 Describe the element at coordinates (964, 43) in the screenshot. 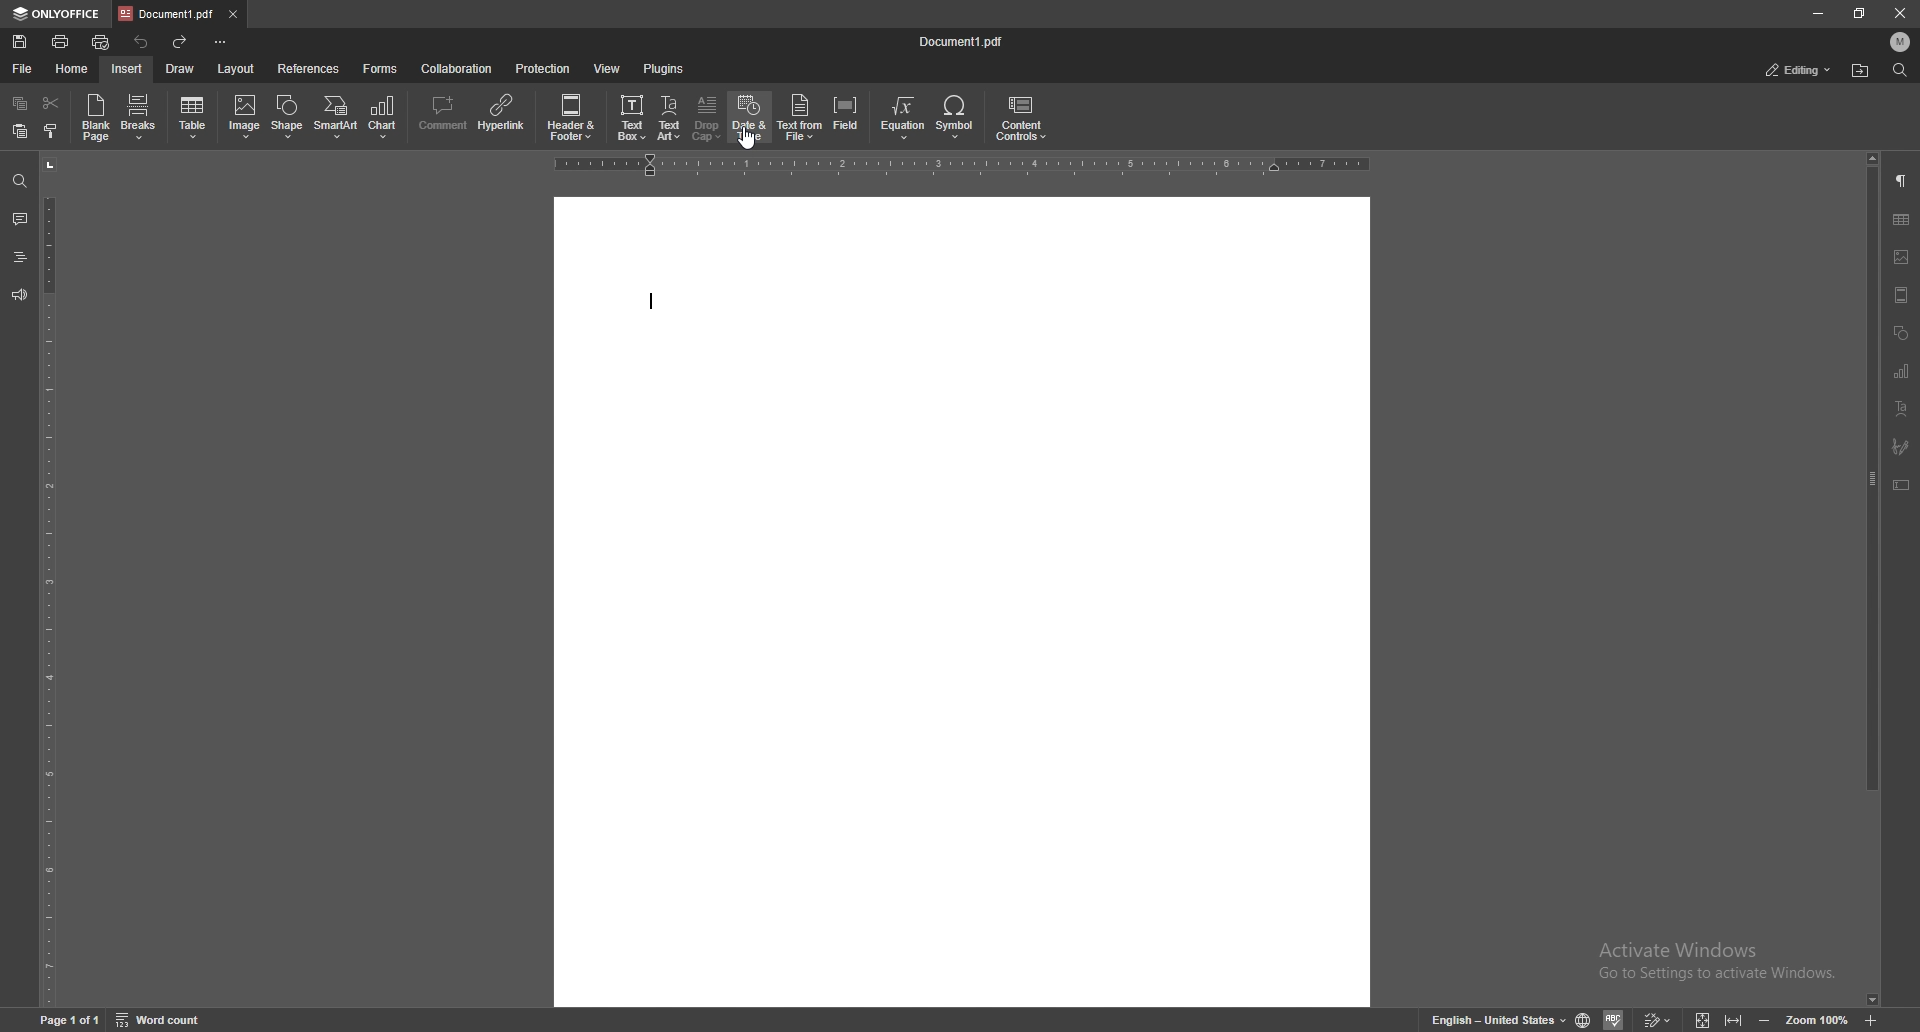

I see `file name` at that location.